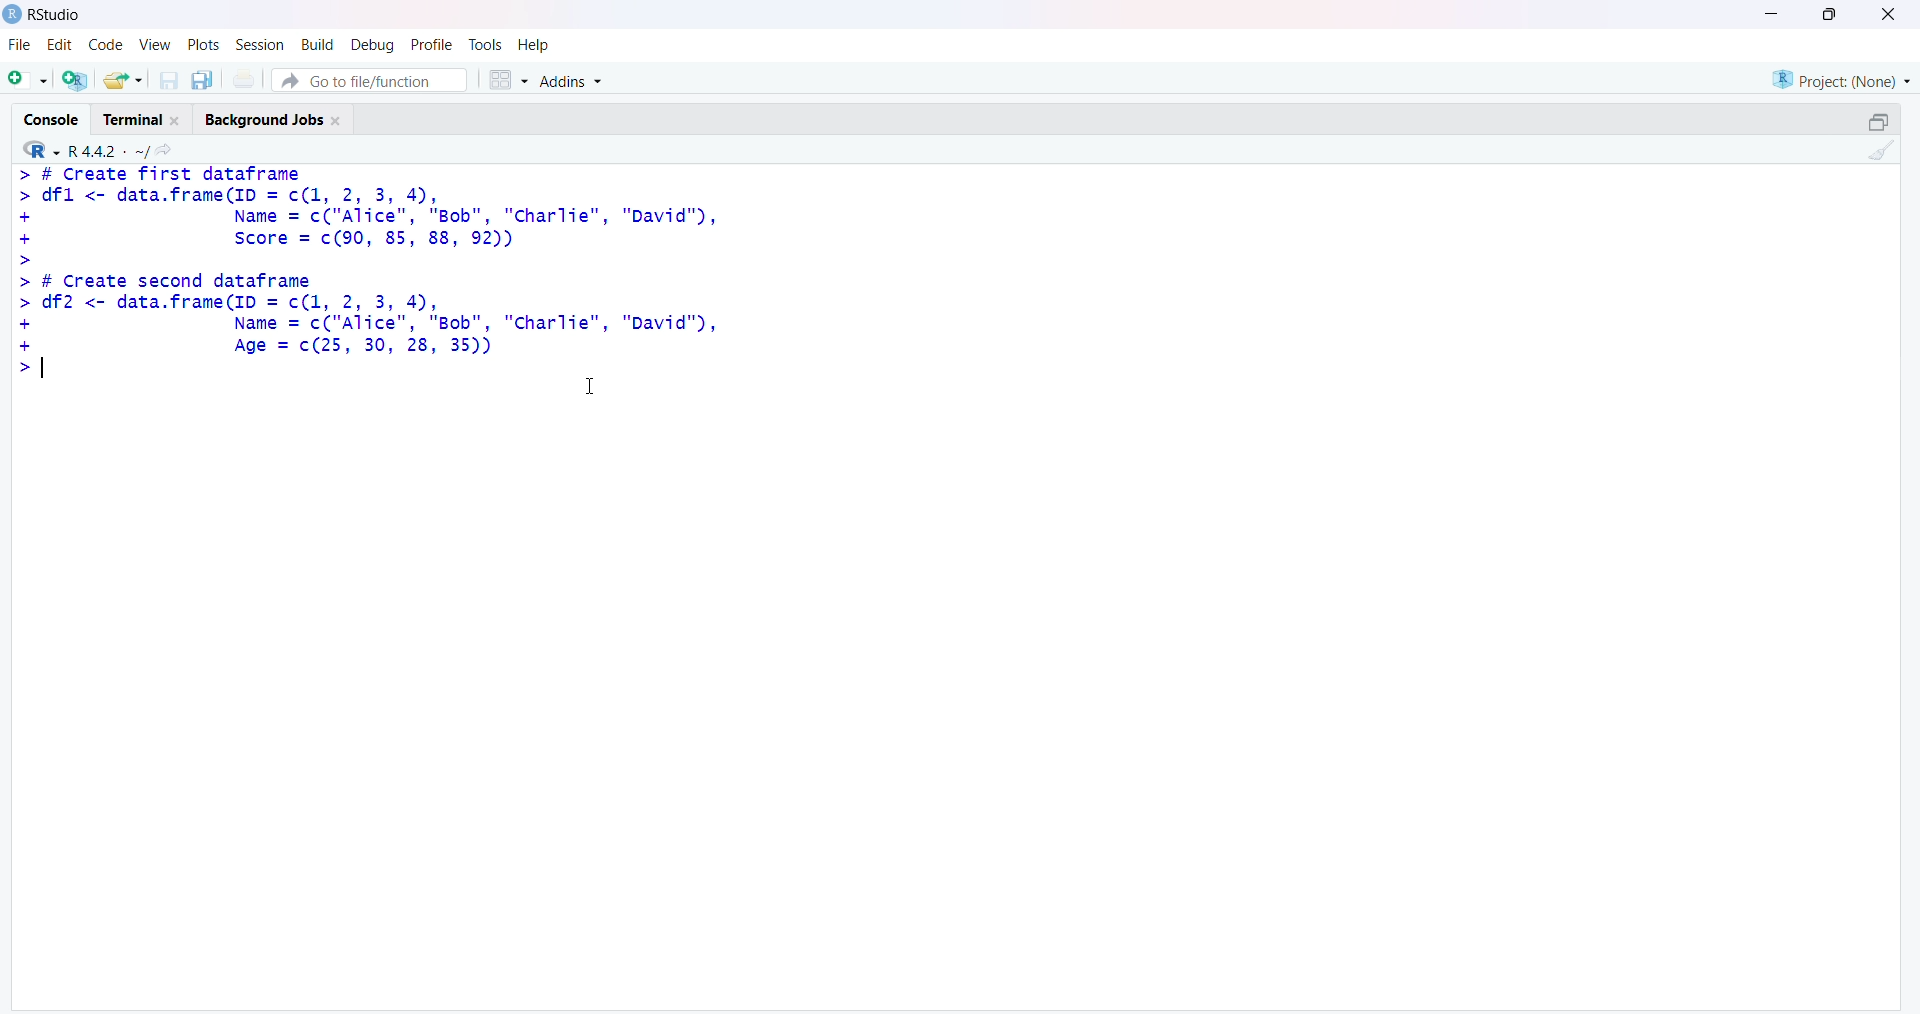  What do you see at coordinates (57, 15) in the screenshot?
I see `RStudio` at bounding box center [57, 15].